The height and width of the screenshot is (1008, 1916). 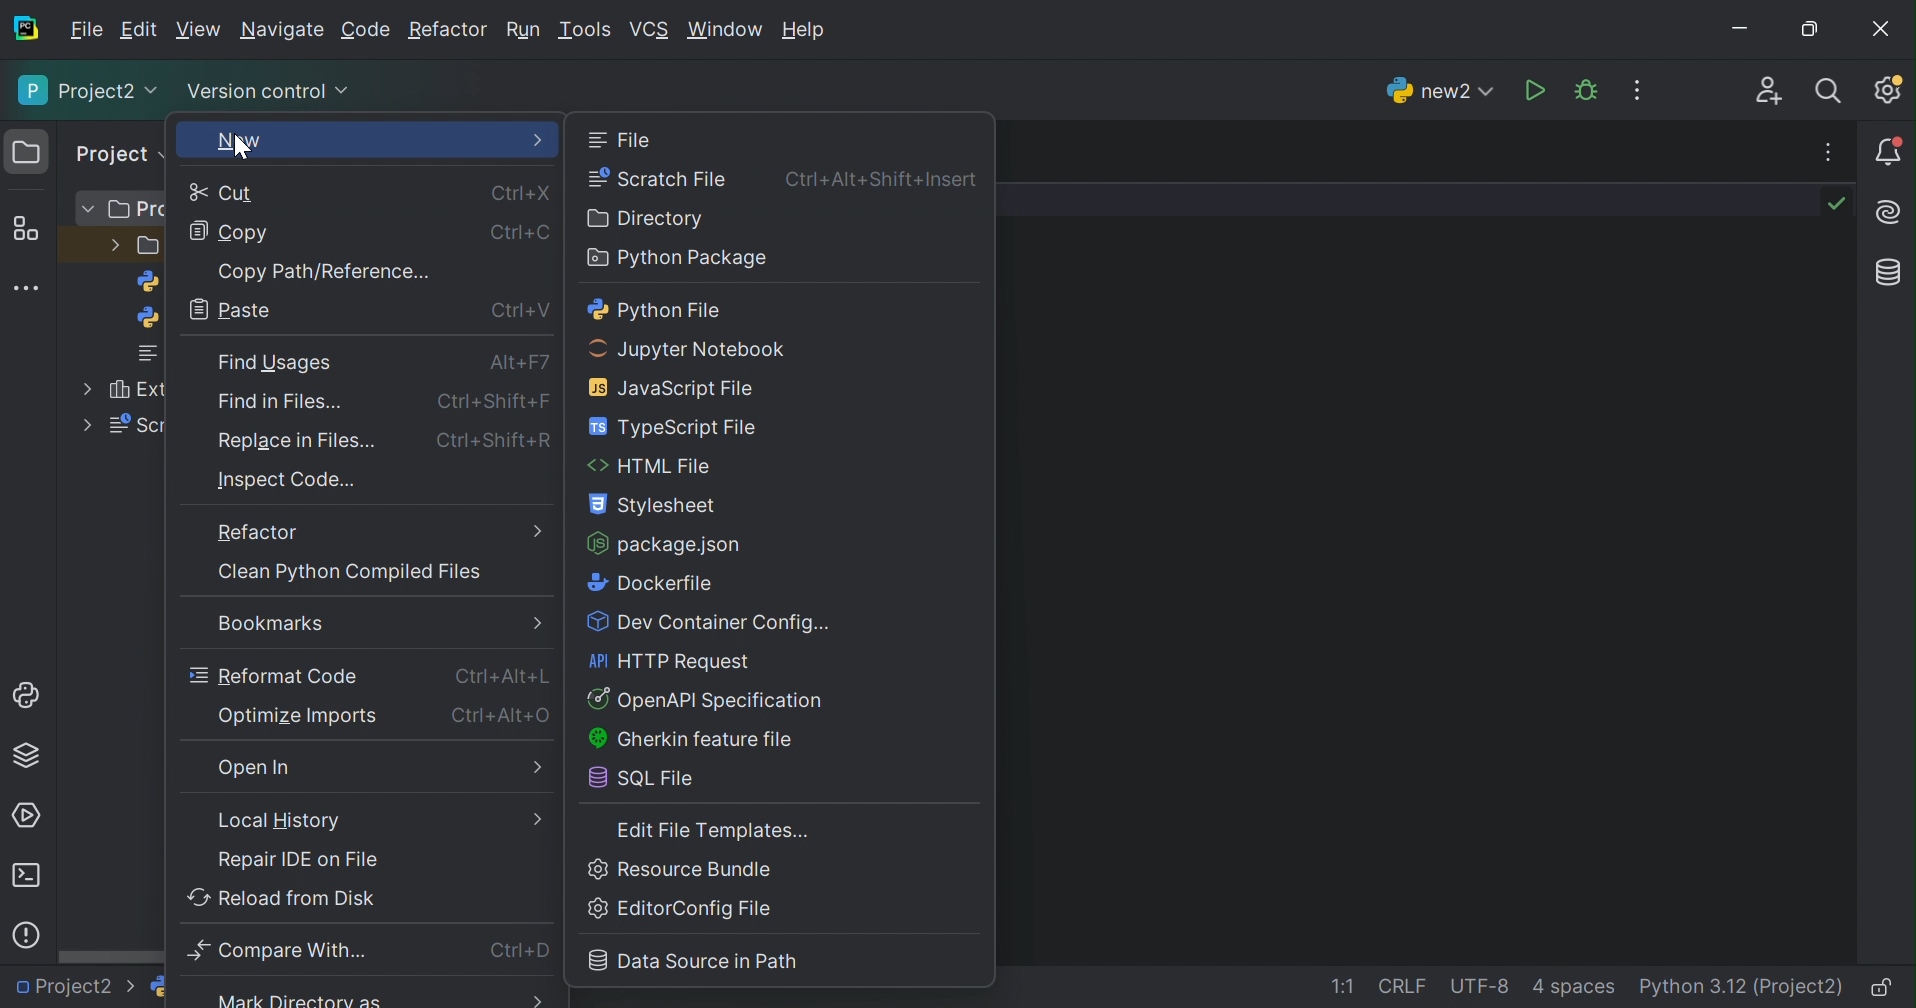 What do you see at coordinates (152, 247) in the screenshot?
I see `folder design` at bounding box center [152, 247].